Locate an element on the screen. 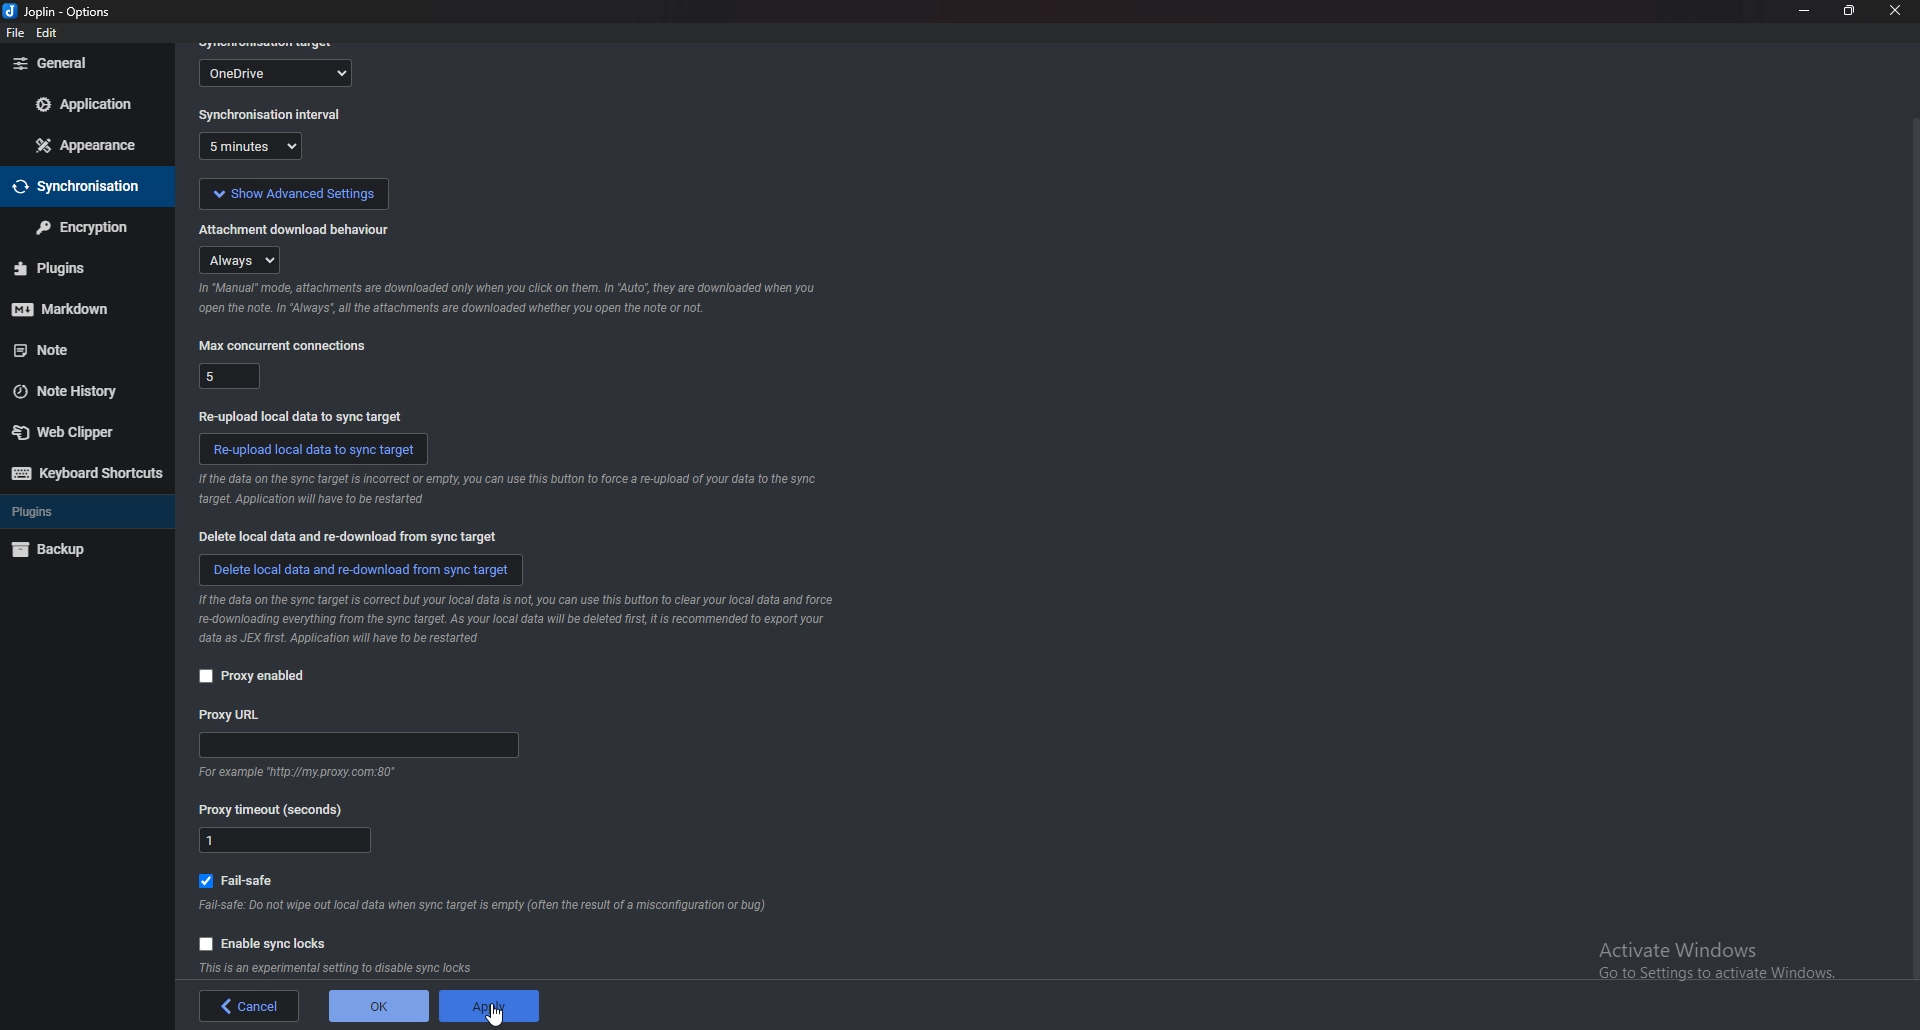  edit is located at coordinates (50, 34).